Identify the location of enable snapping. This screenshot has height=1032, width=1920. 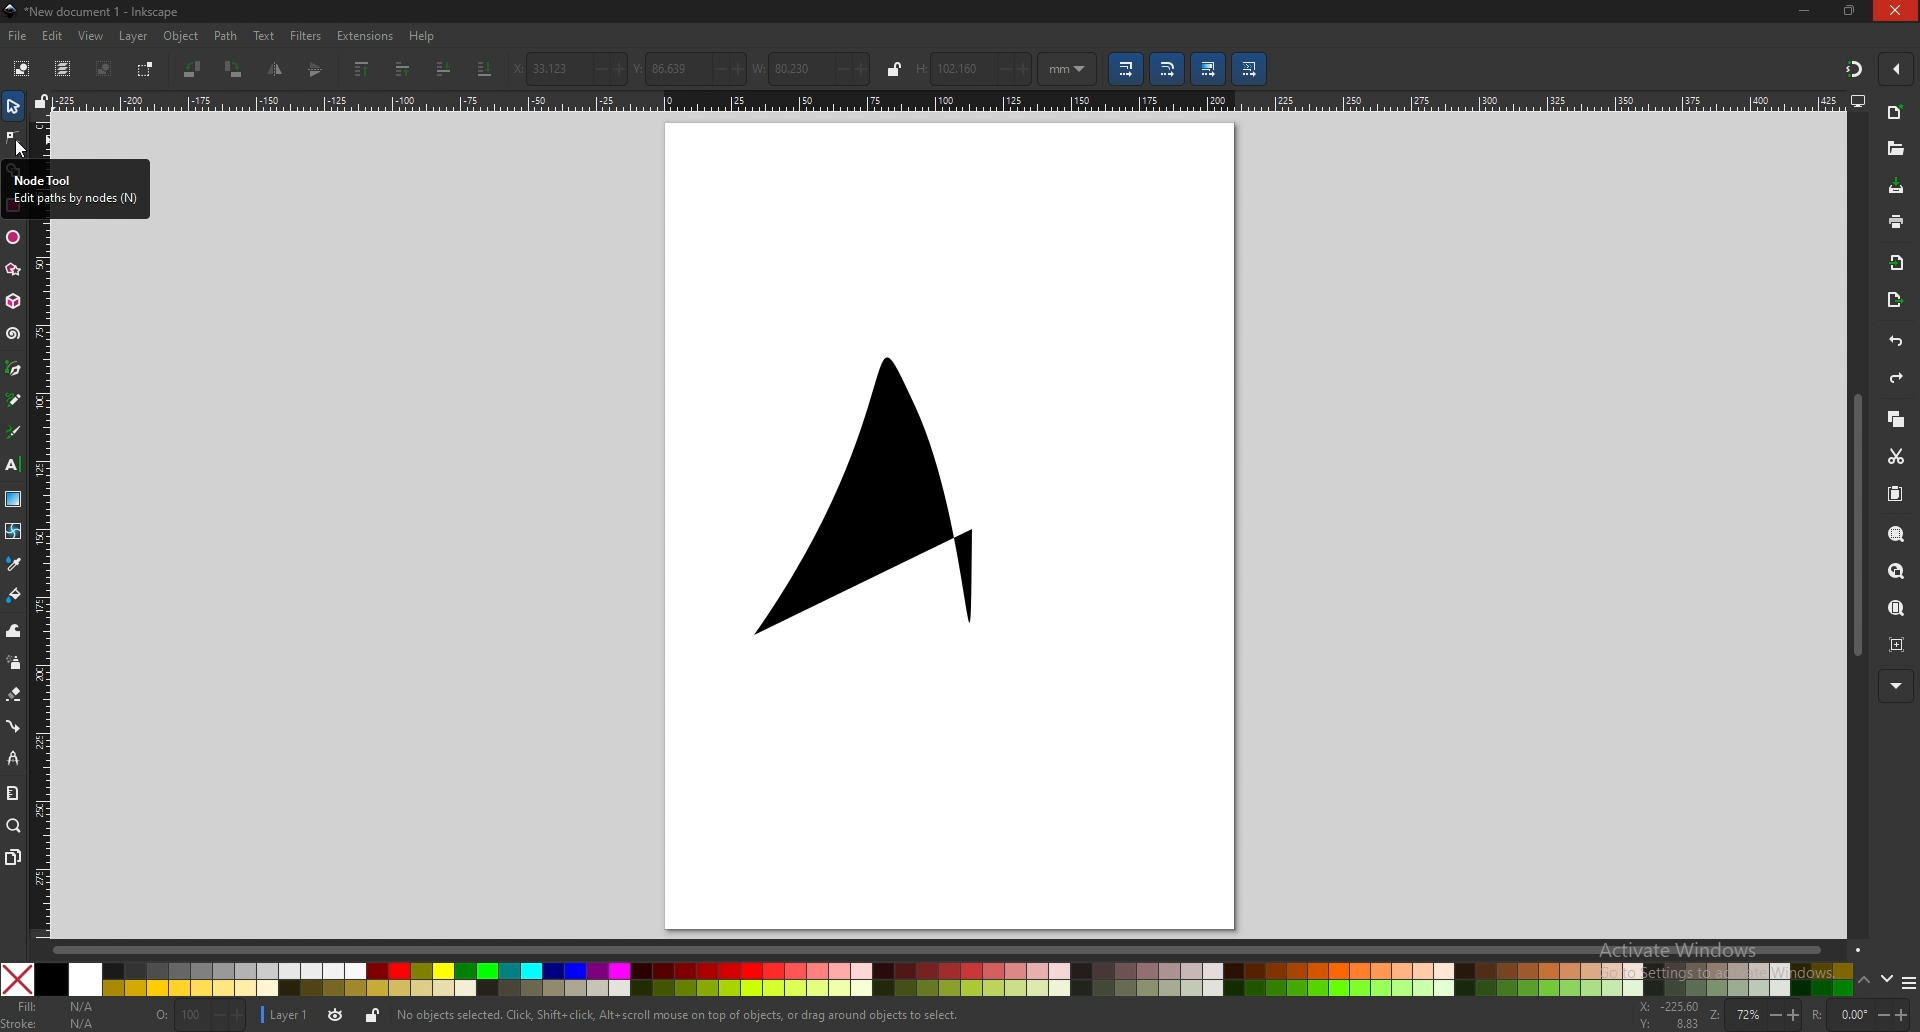
(1896, 67).